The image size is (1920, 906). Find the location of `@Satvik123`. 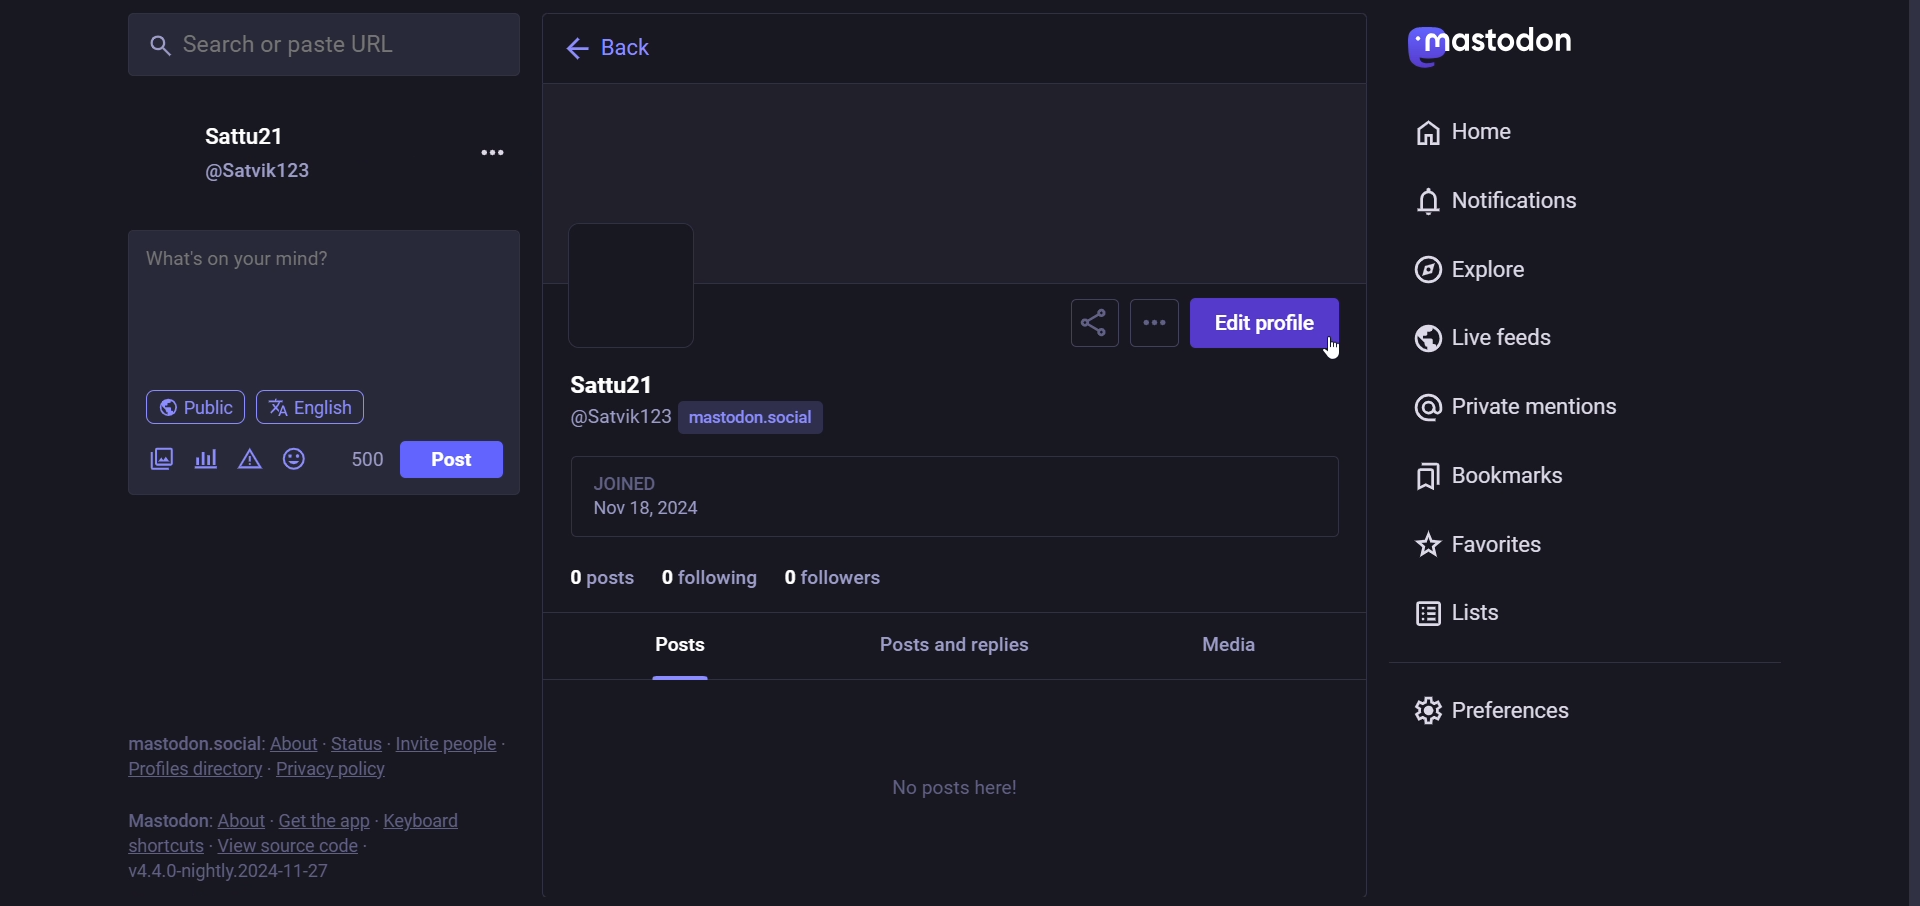

@Satvik123 is located at coordinates (626, 416).